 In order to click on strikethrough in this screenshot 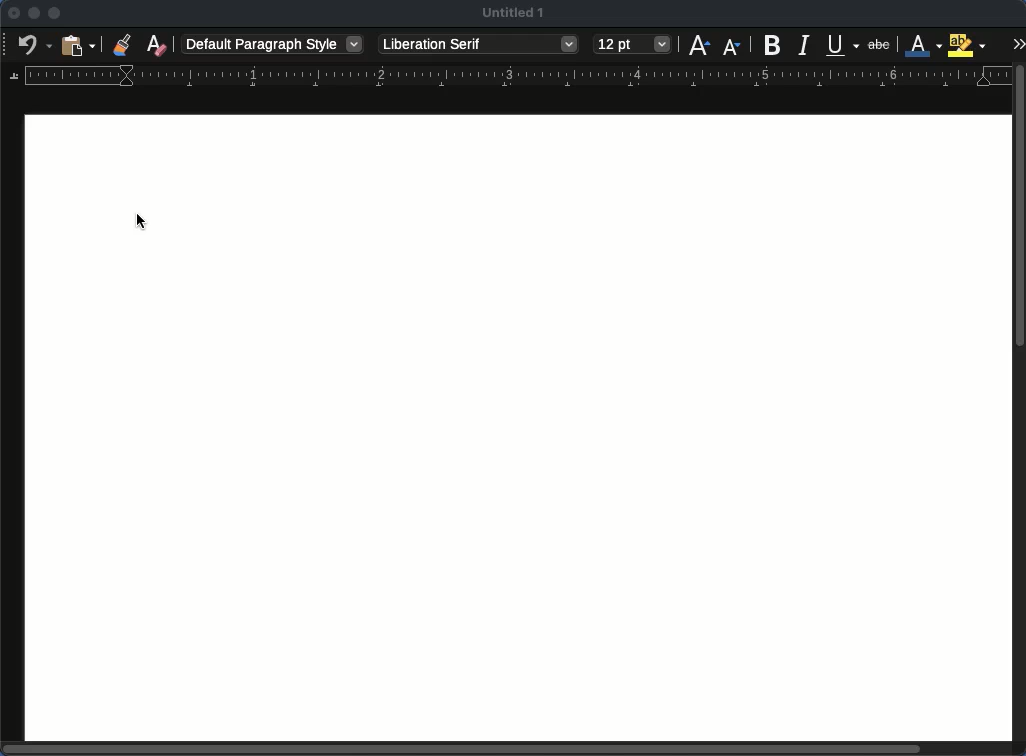, I will do `click(878, 44)`.